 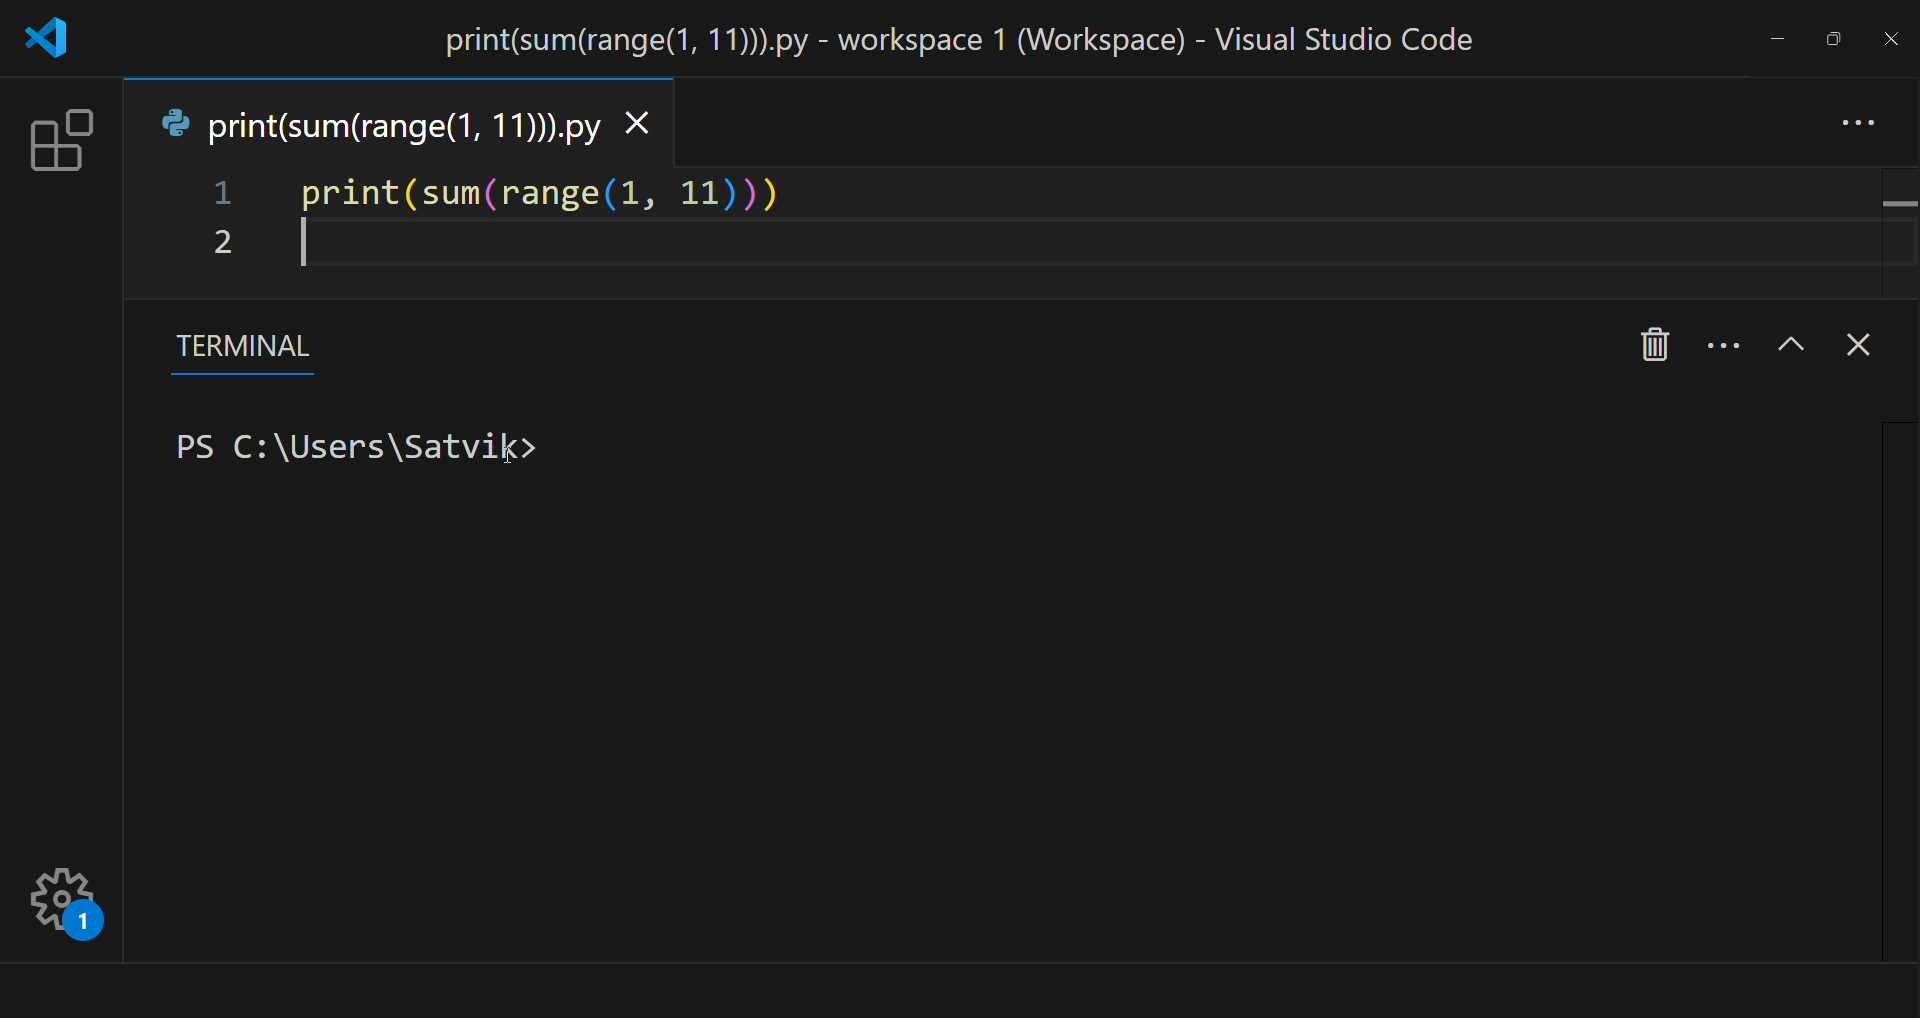 What do you see at coordinates (306, 247) in the screenshot?
I see `start writing` at bounding box center [306, 247].